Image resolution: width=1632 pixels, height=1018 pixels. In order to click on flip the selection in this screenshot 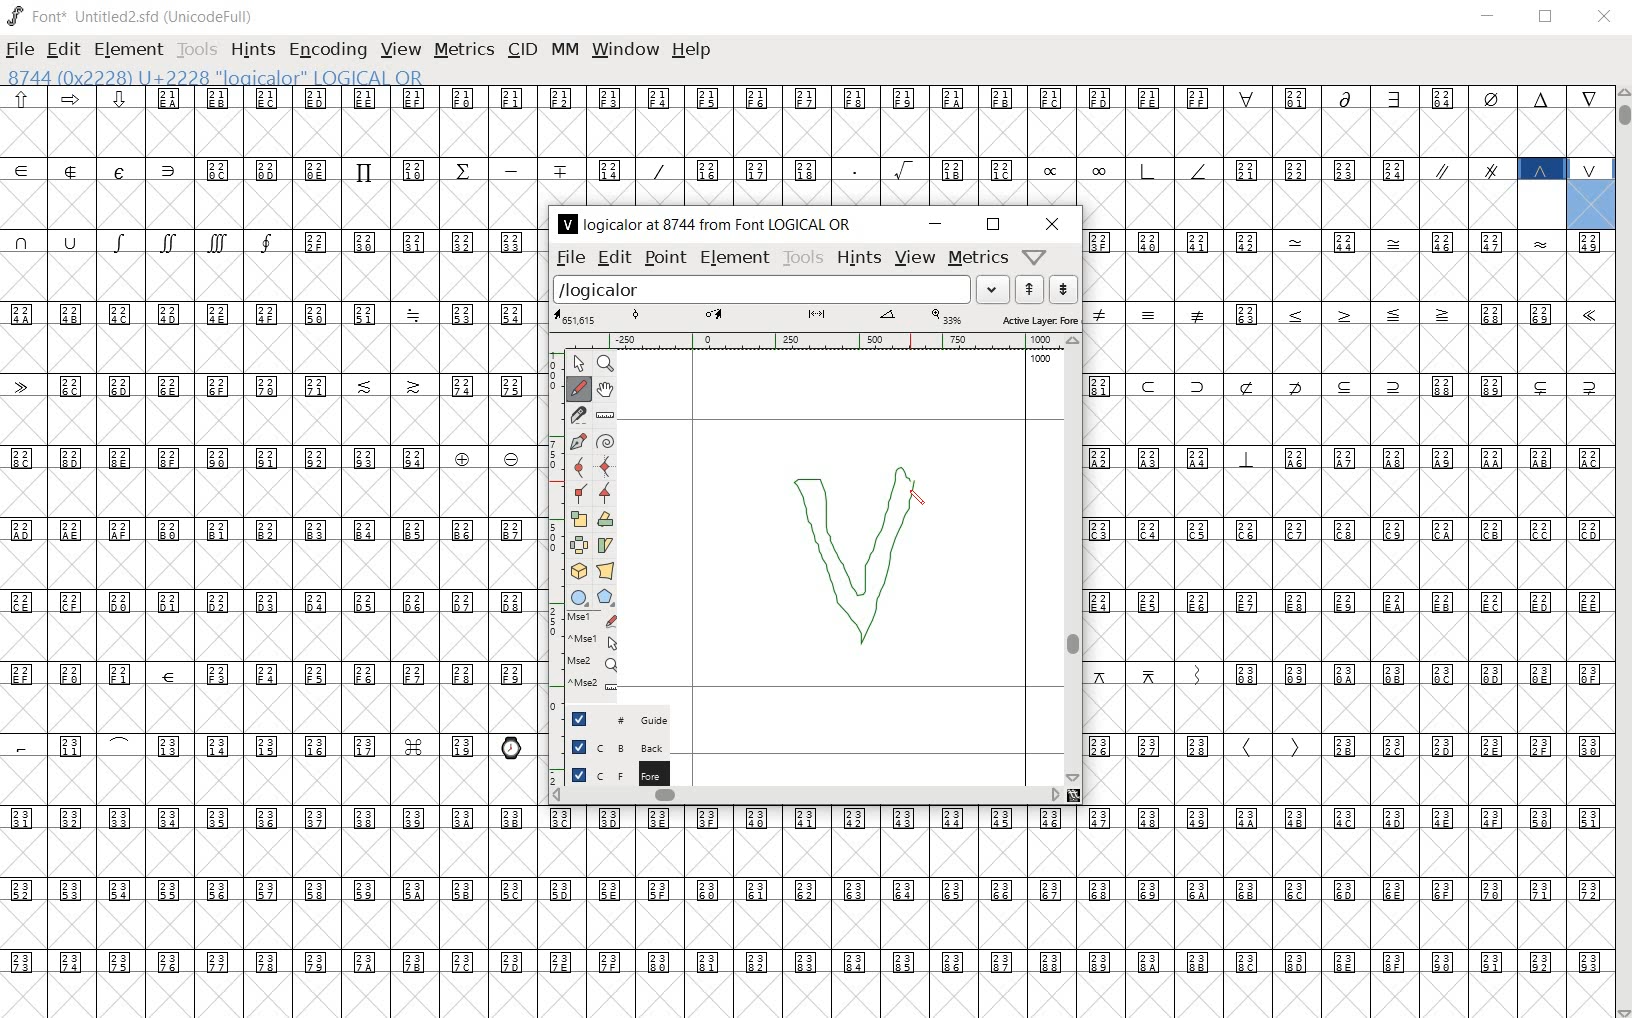, I will do `click(577, 545)`.